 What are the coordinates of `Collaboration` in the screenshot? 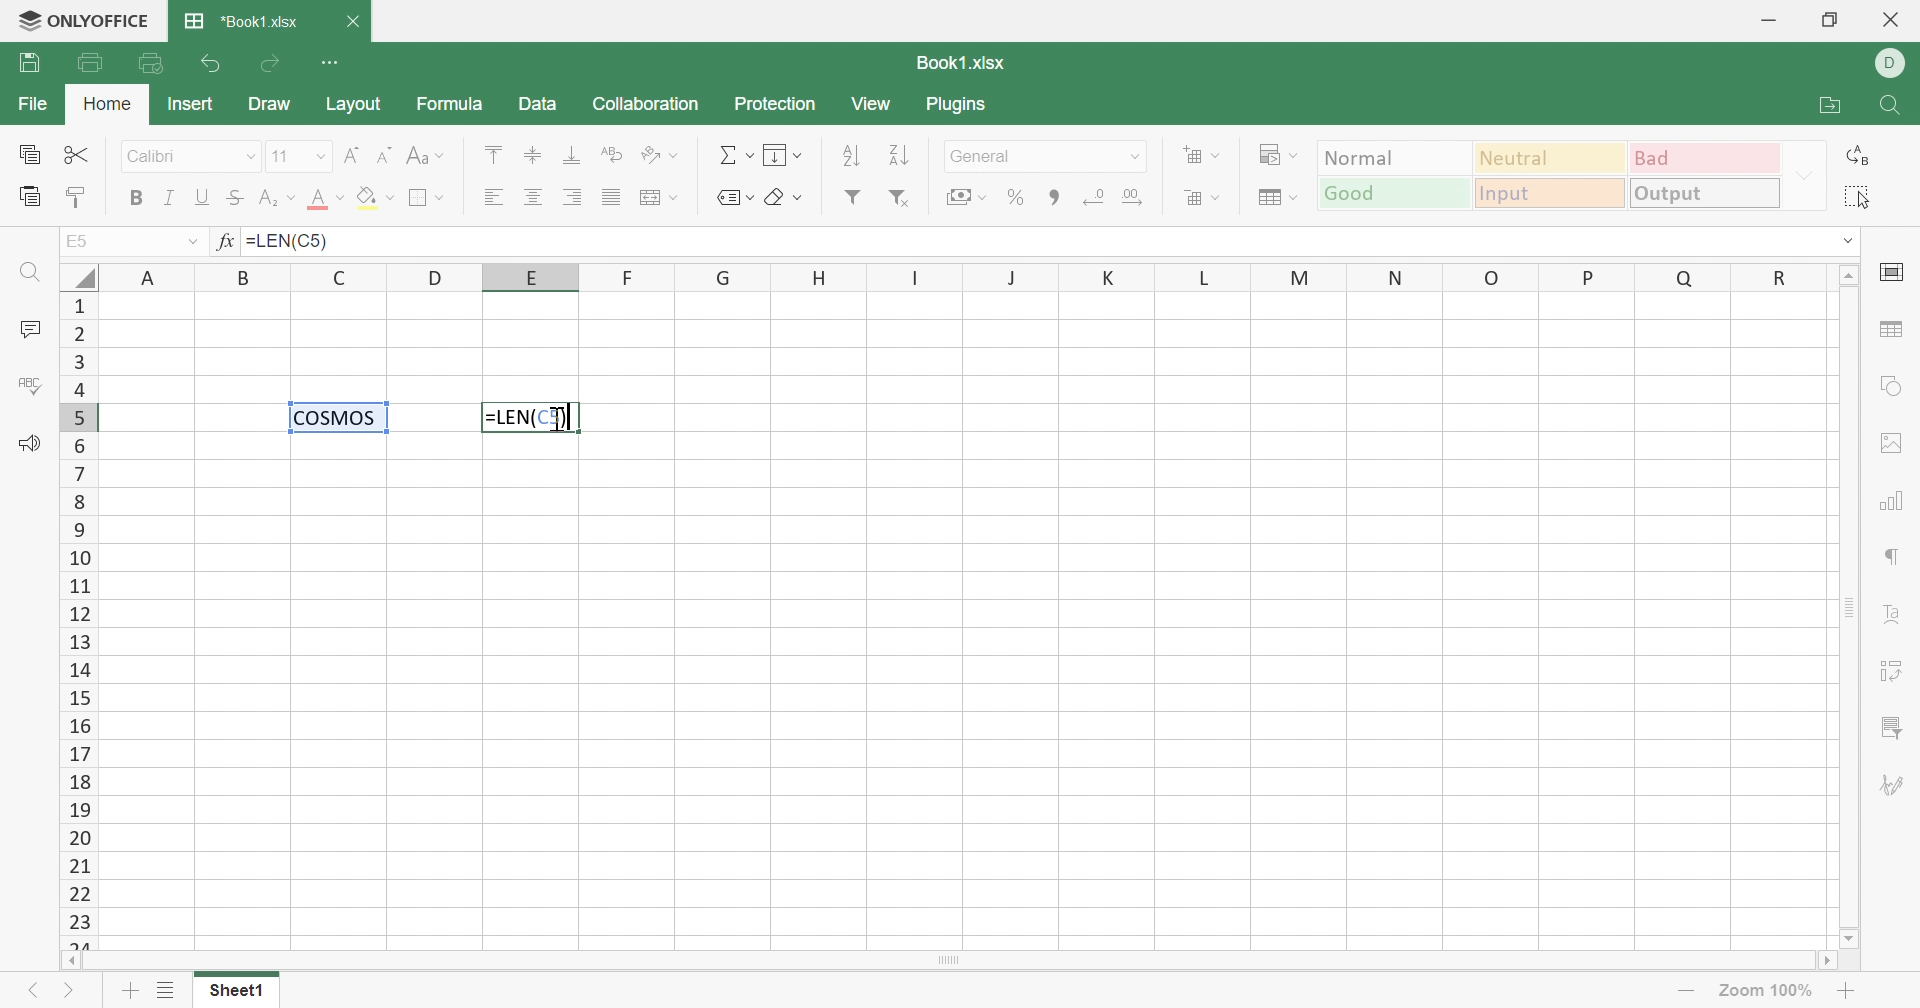 It's located at (647, 104).